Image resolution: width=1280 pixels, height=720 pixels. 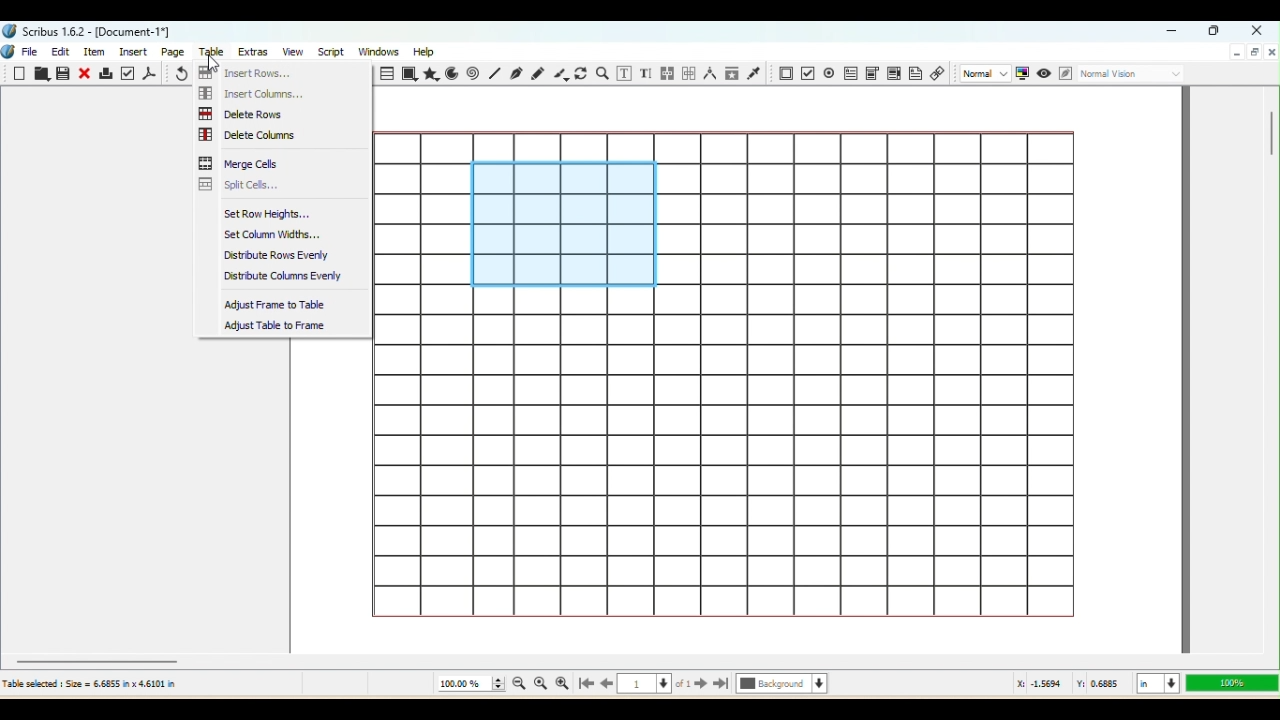 I want to click on Scribus 1.6.2- [Document-1"], so click(x=90, y=31).